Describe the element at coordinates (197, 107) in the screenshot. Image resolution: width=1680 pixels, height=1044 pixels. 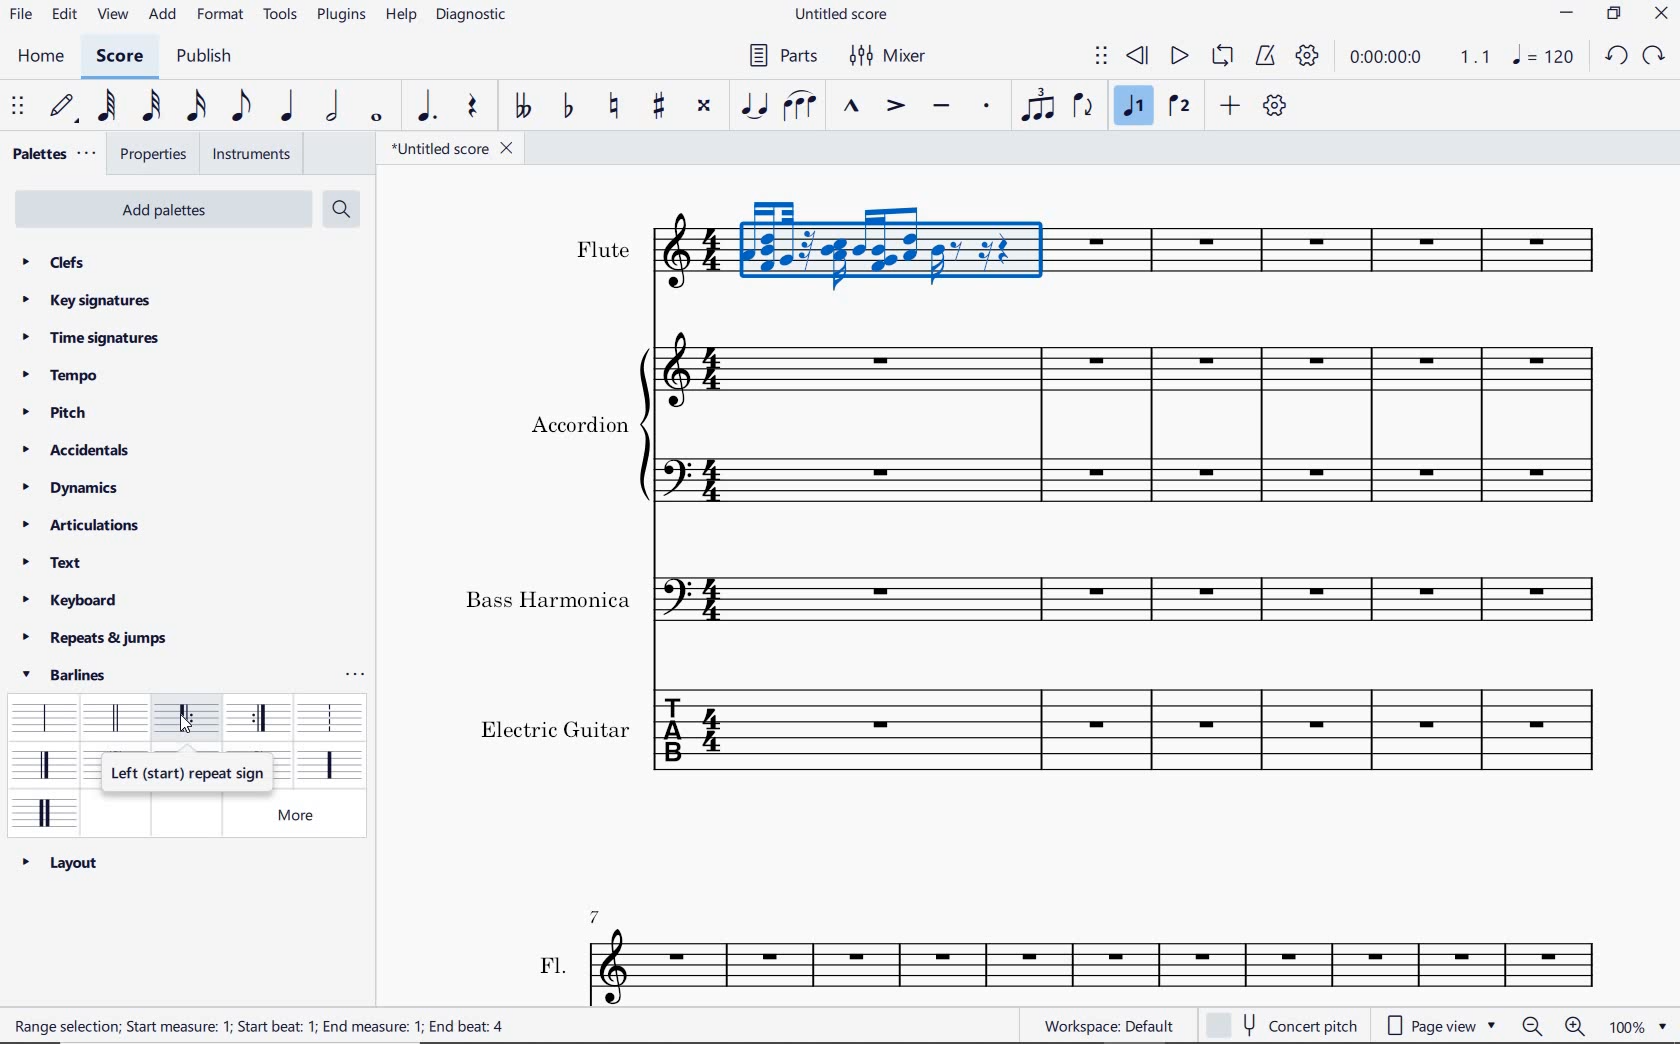
I see `16th note` at that location.